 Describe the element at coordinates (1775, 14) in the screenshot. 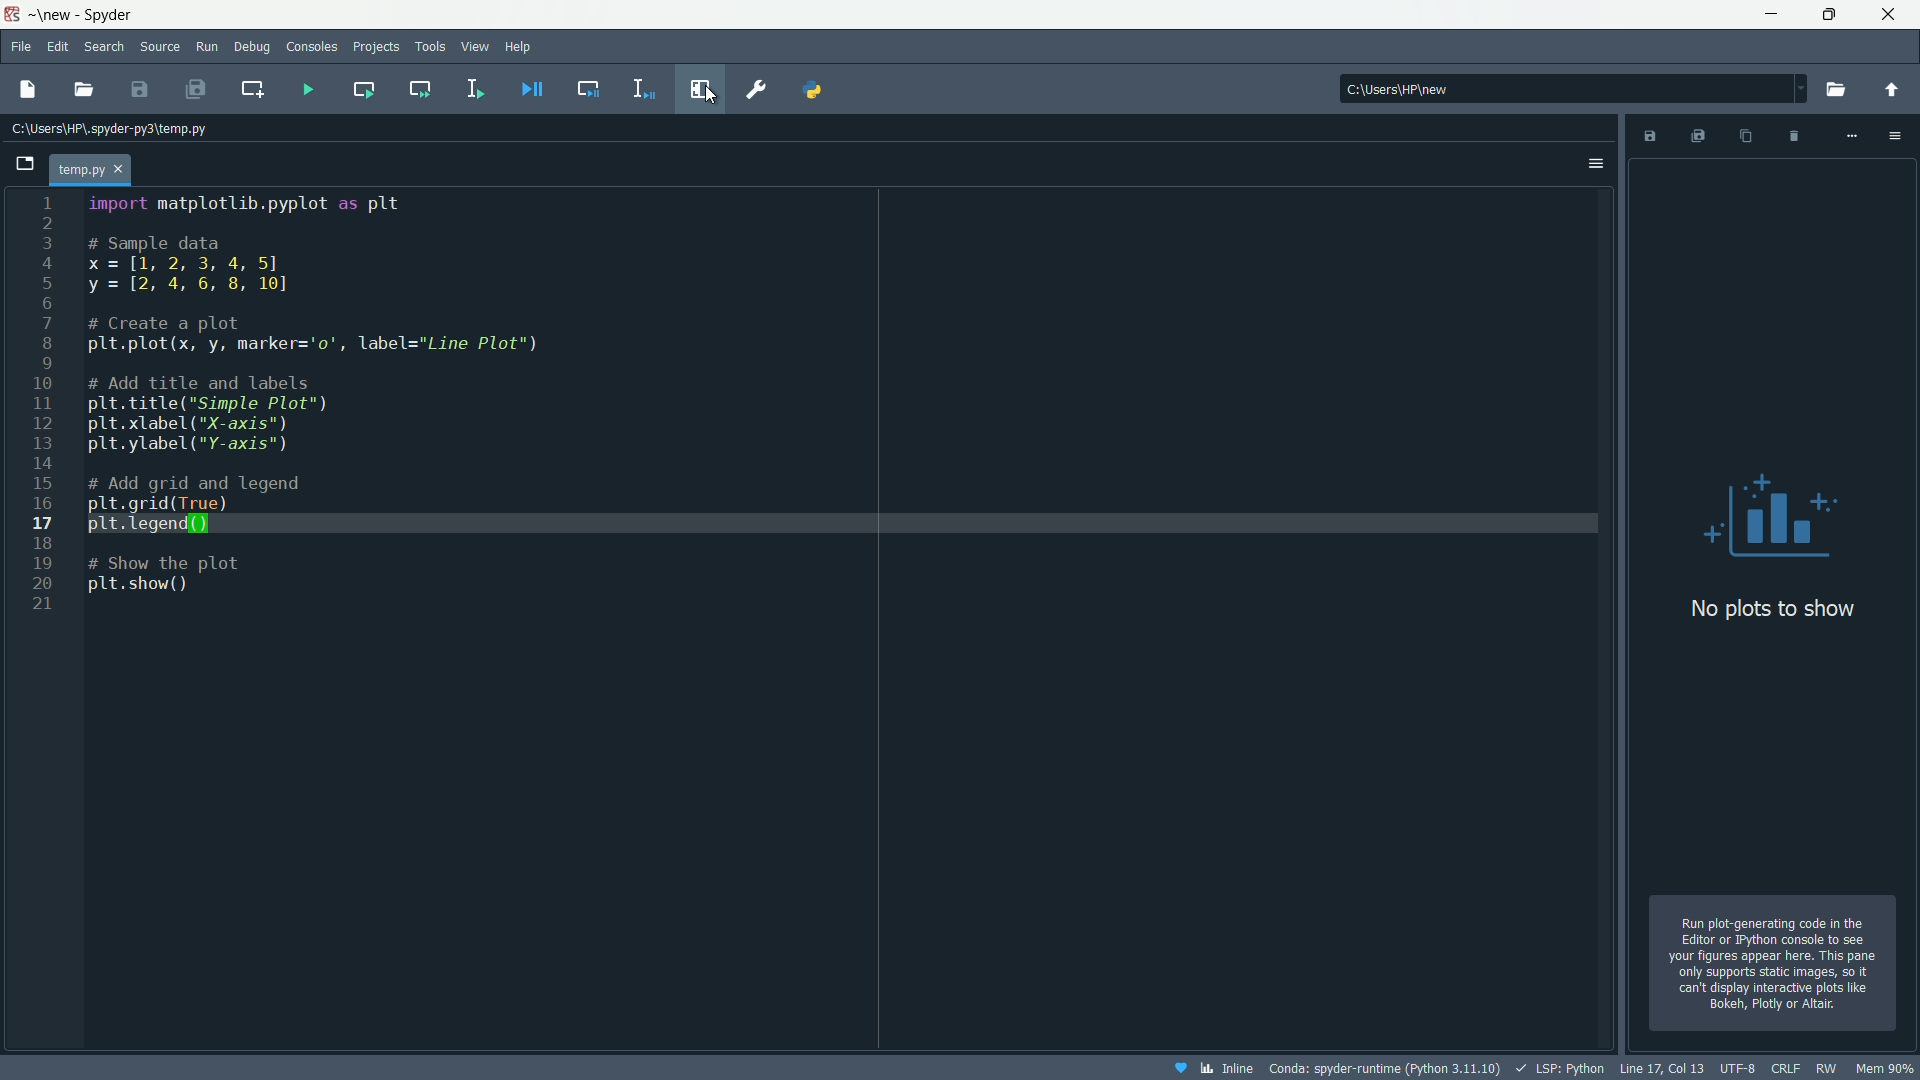

I see `minimize` at that location.